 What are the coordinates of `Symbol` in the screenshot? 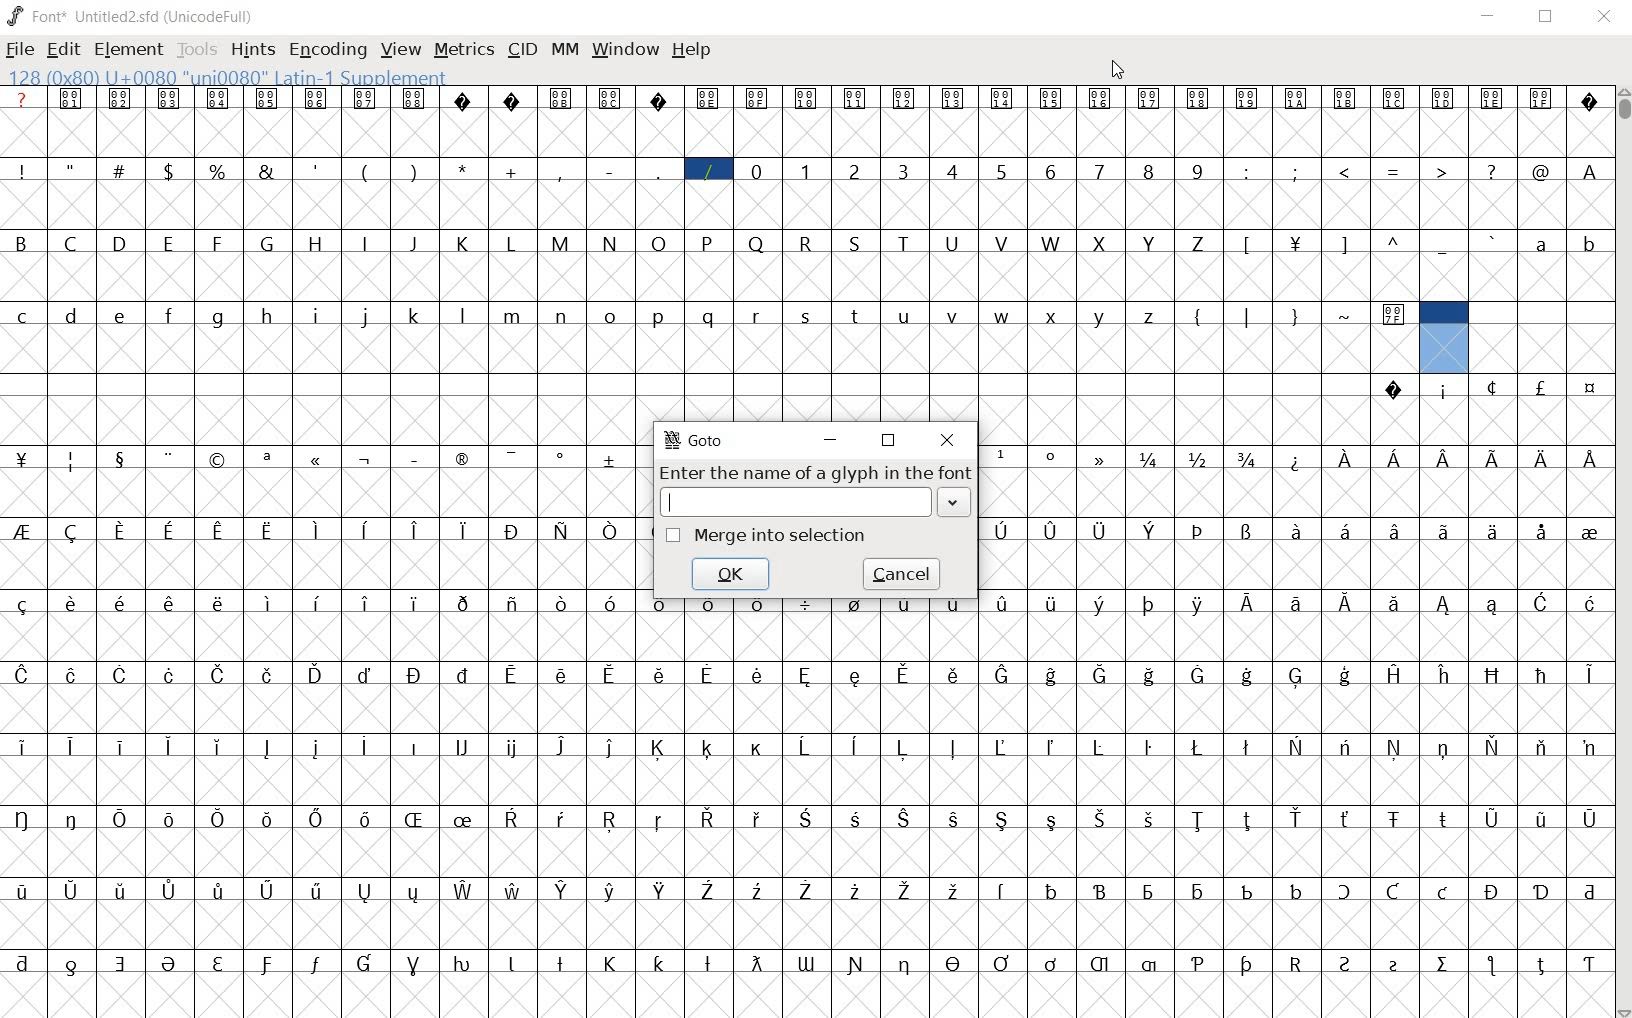 It's located at (564, 457).